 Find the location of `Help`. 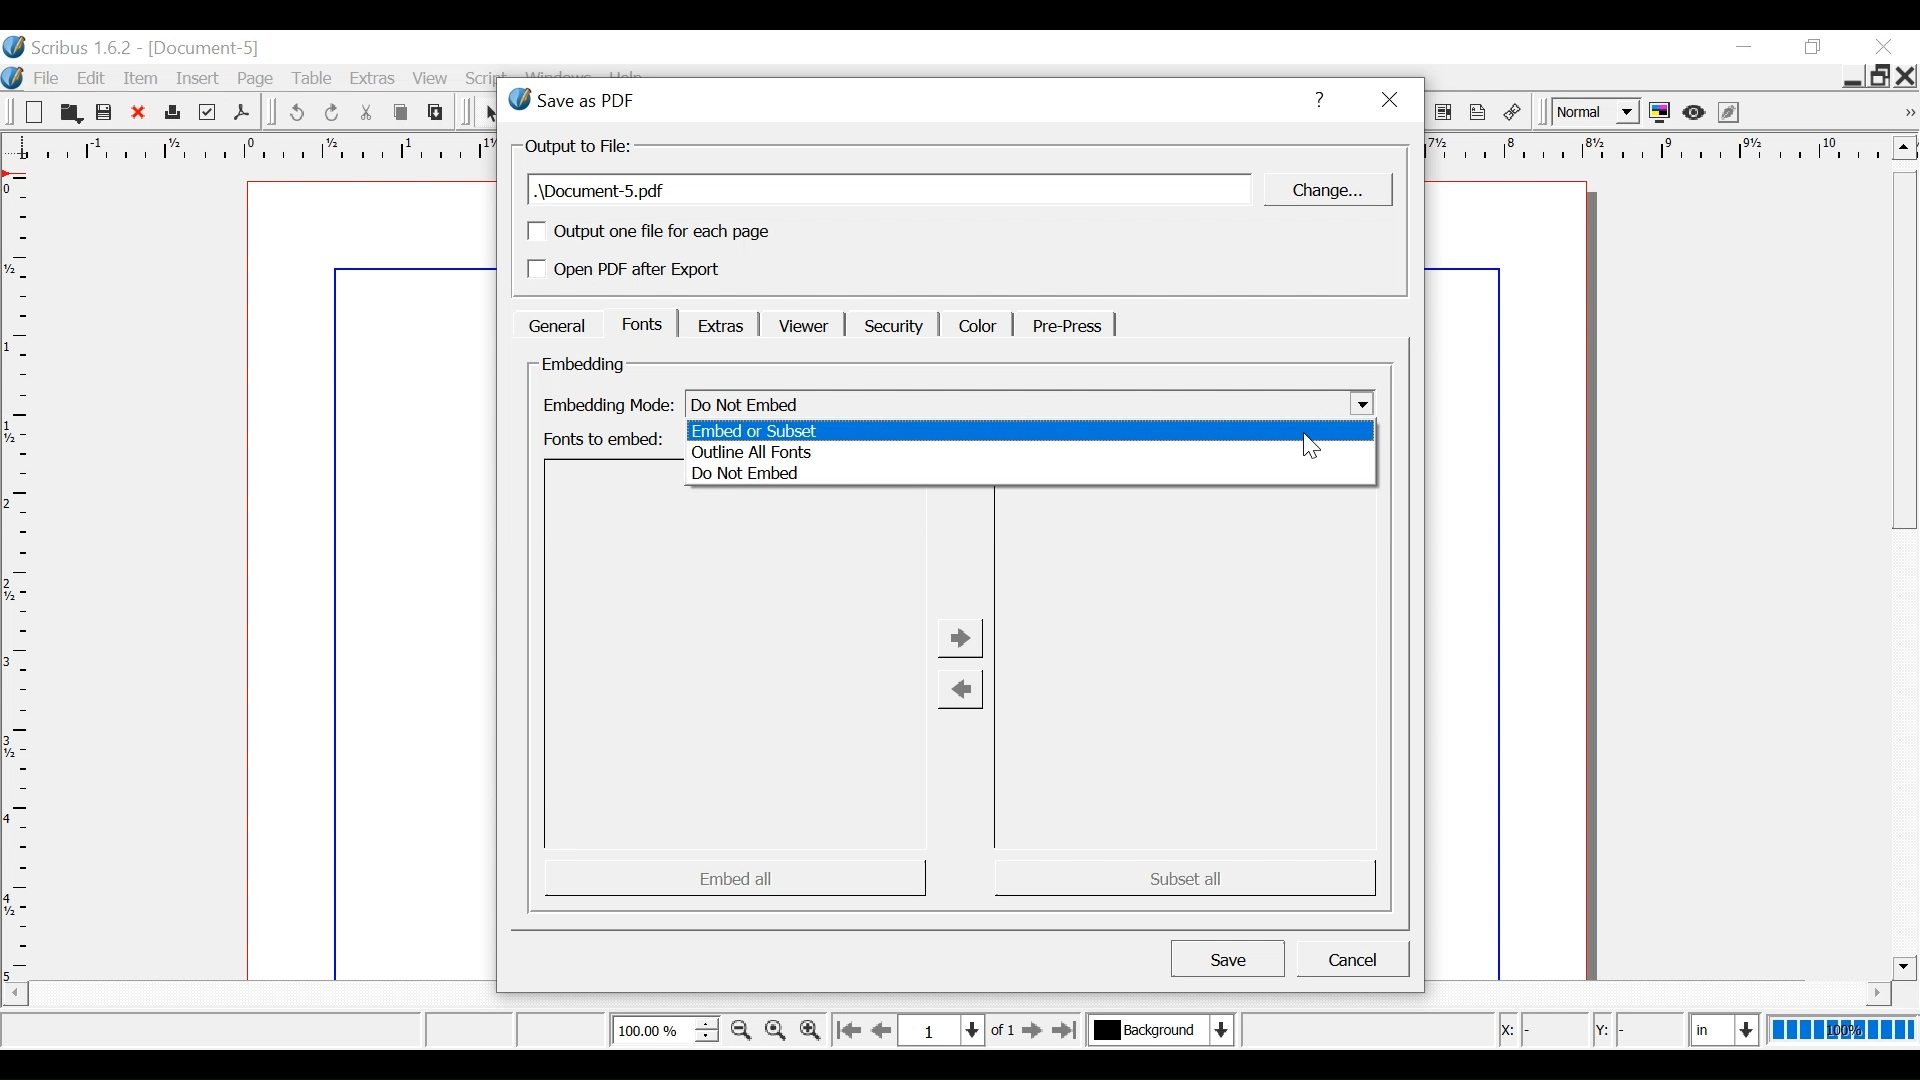

Help is located at coordinates (1317, 99).